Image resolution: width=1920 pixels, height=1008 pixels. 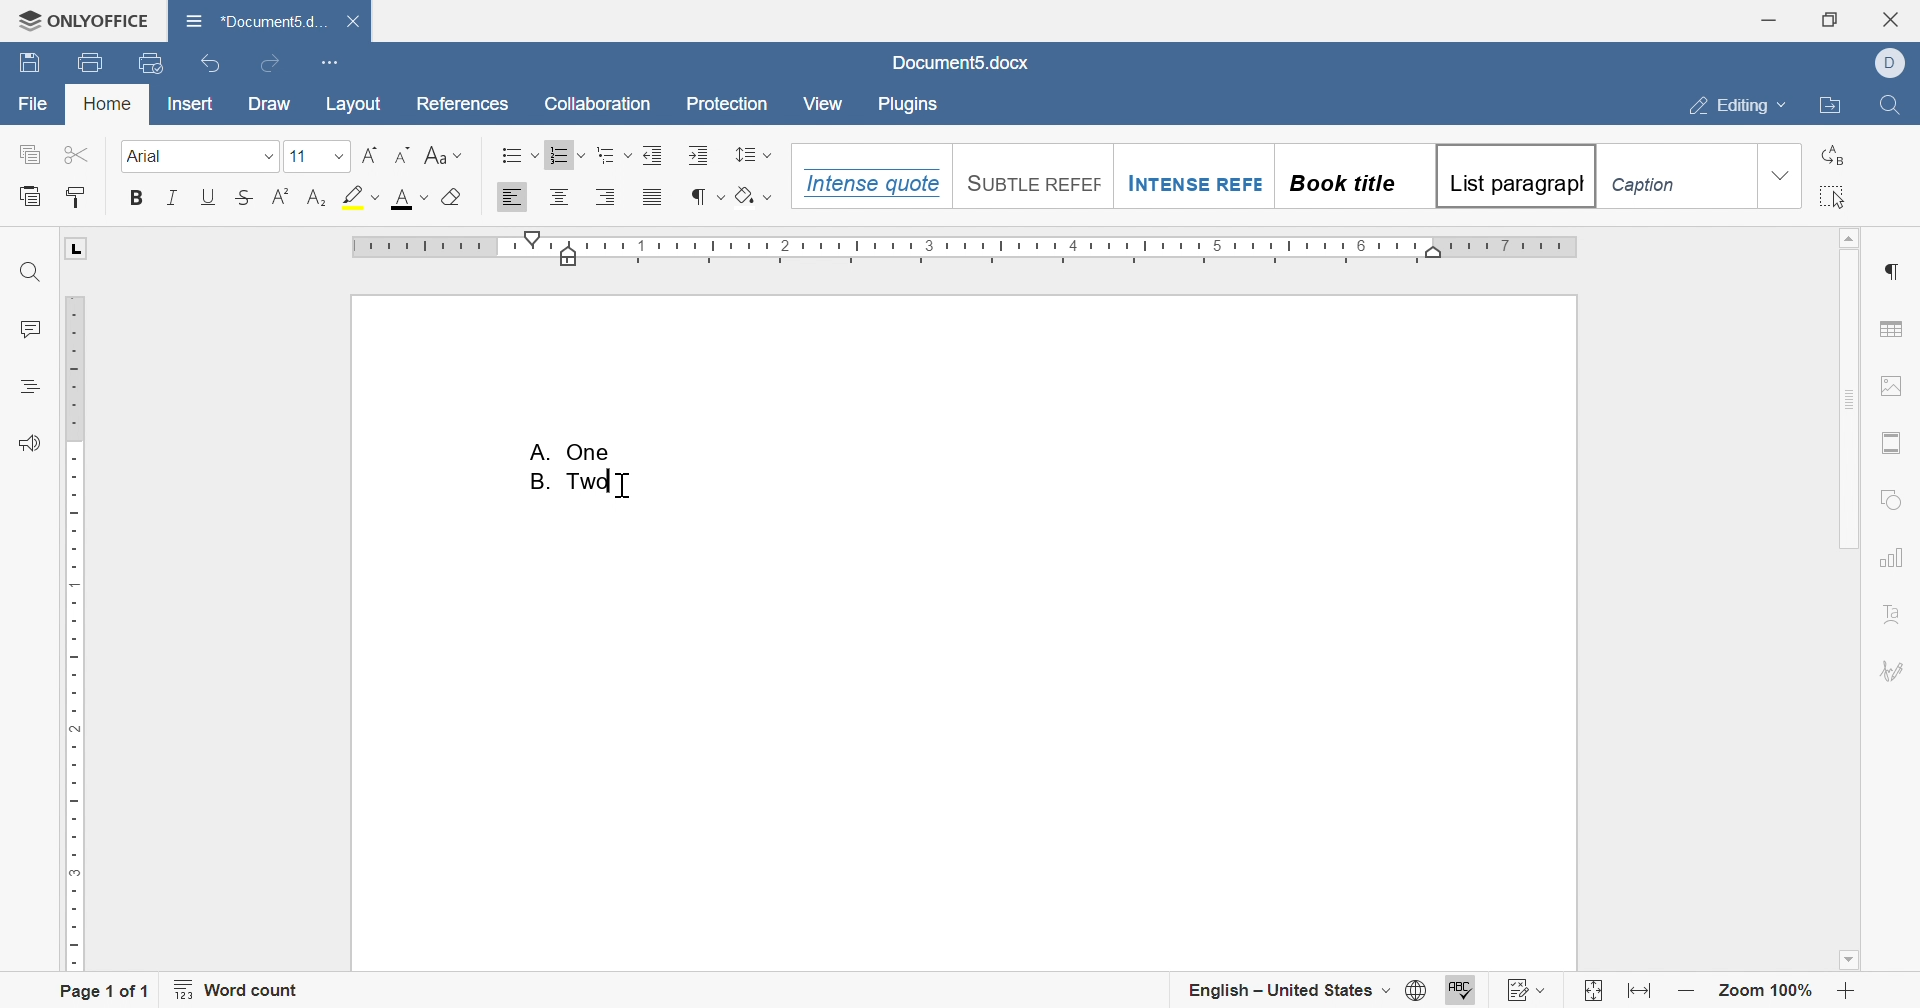 I want to click on feedback & support, so click(x=33, y=443).